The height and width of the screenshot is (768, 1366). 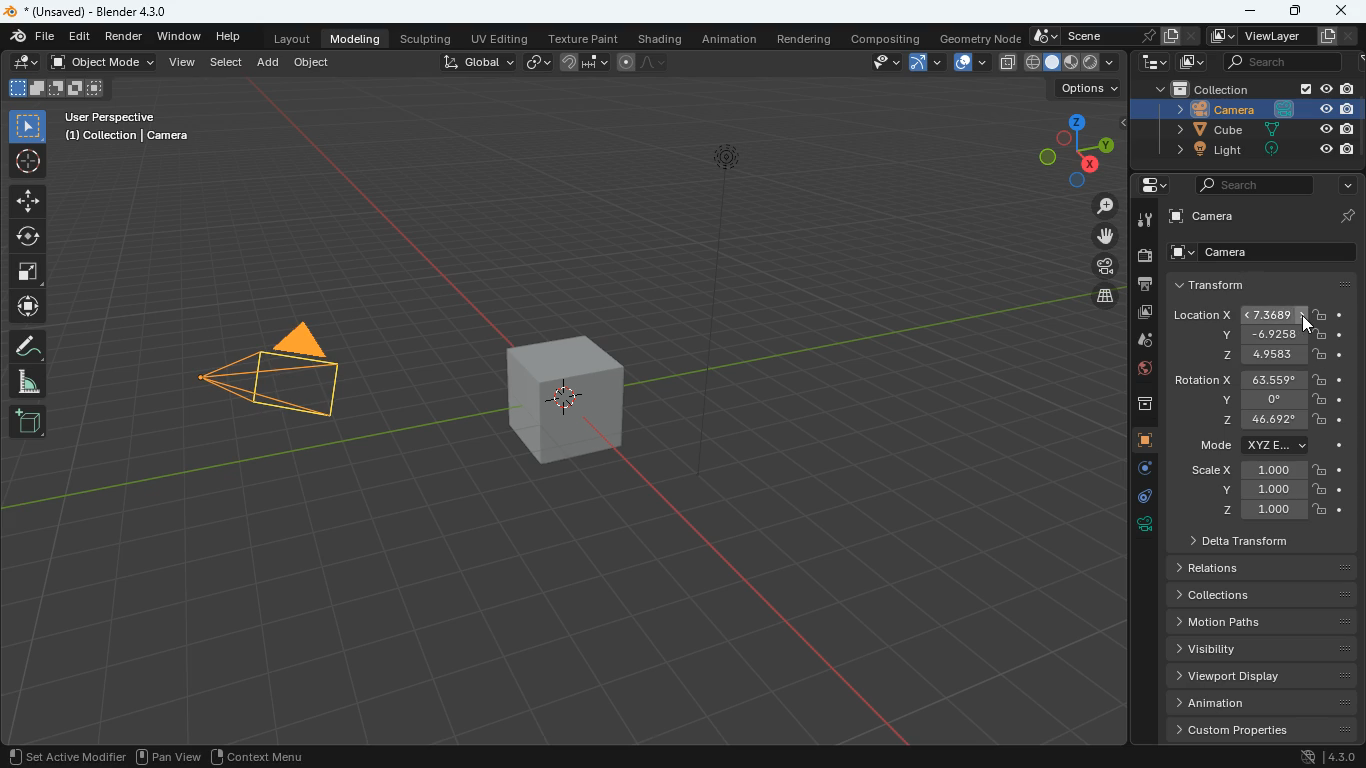 What do you see at coordinates (1188, 63) in the screenshot?
I see `image` at bounding box center [1188, 63].